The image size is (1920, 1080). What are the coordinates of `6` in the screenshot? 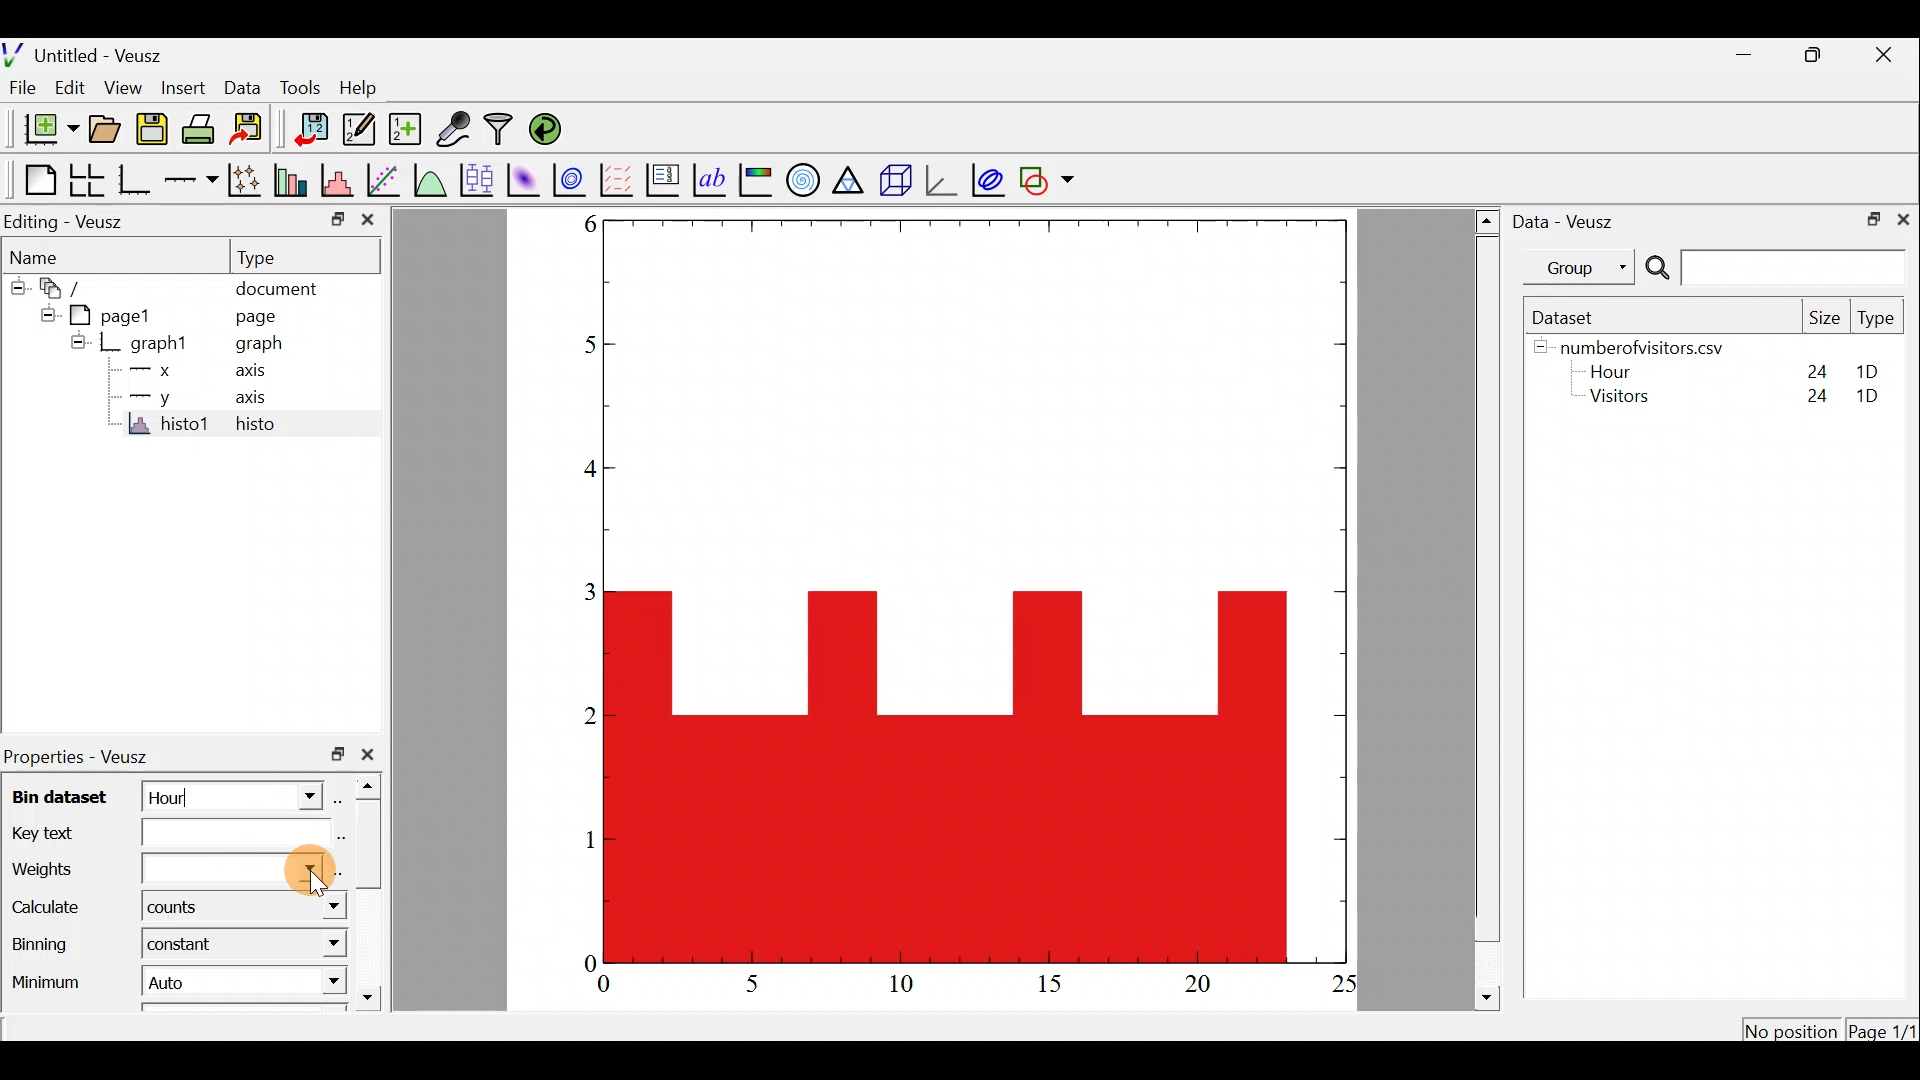 It's located at (583, 228).